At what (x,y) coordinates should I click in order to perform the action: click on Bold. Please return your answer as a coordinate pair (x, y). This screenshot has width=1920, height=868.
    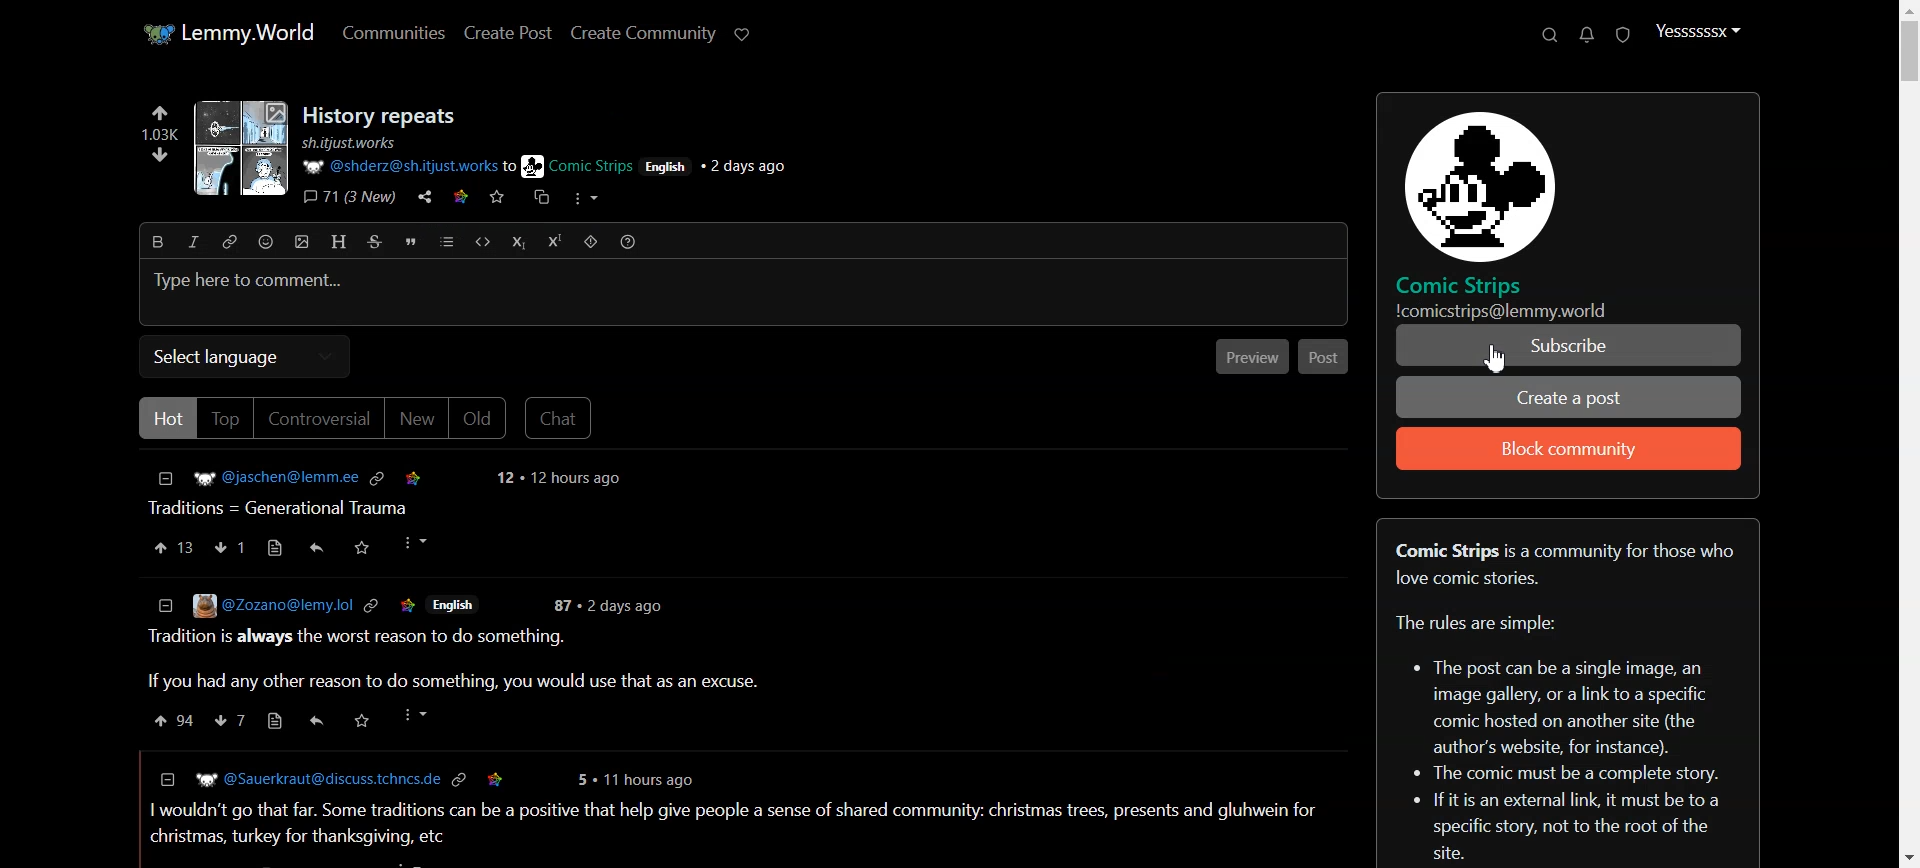
    Looking at the image, I should click on (158, 241).